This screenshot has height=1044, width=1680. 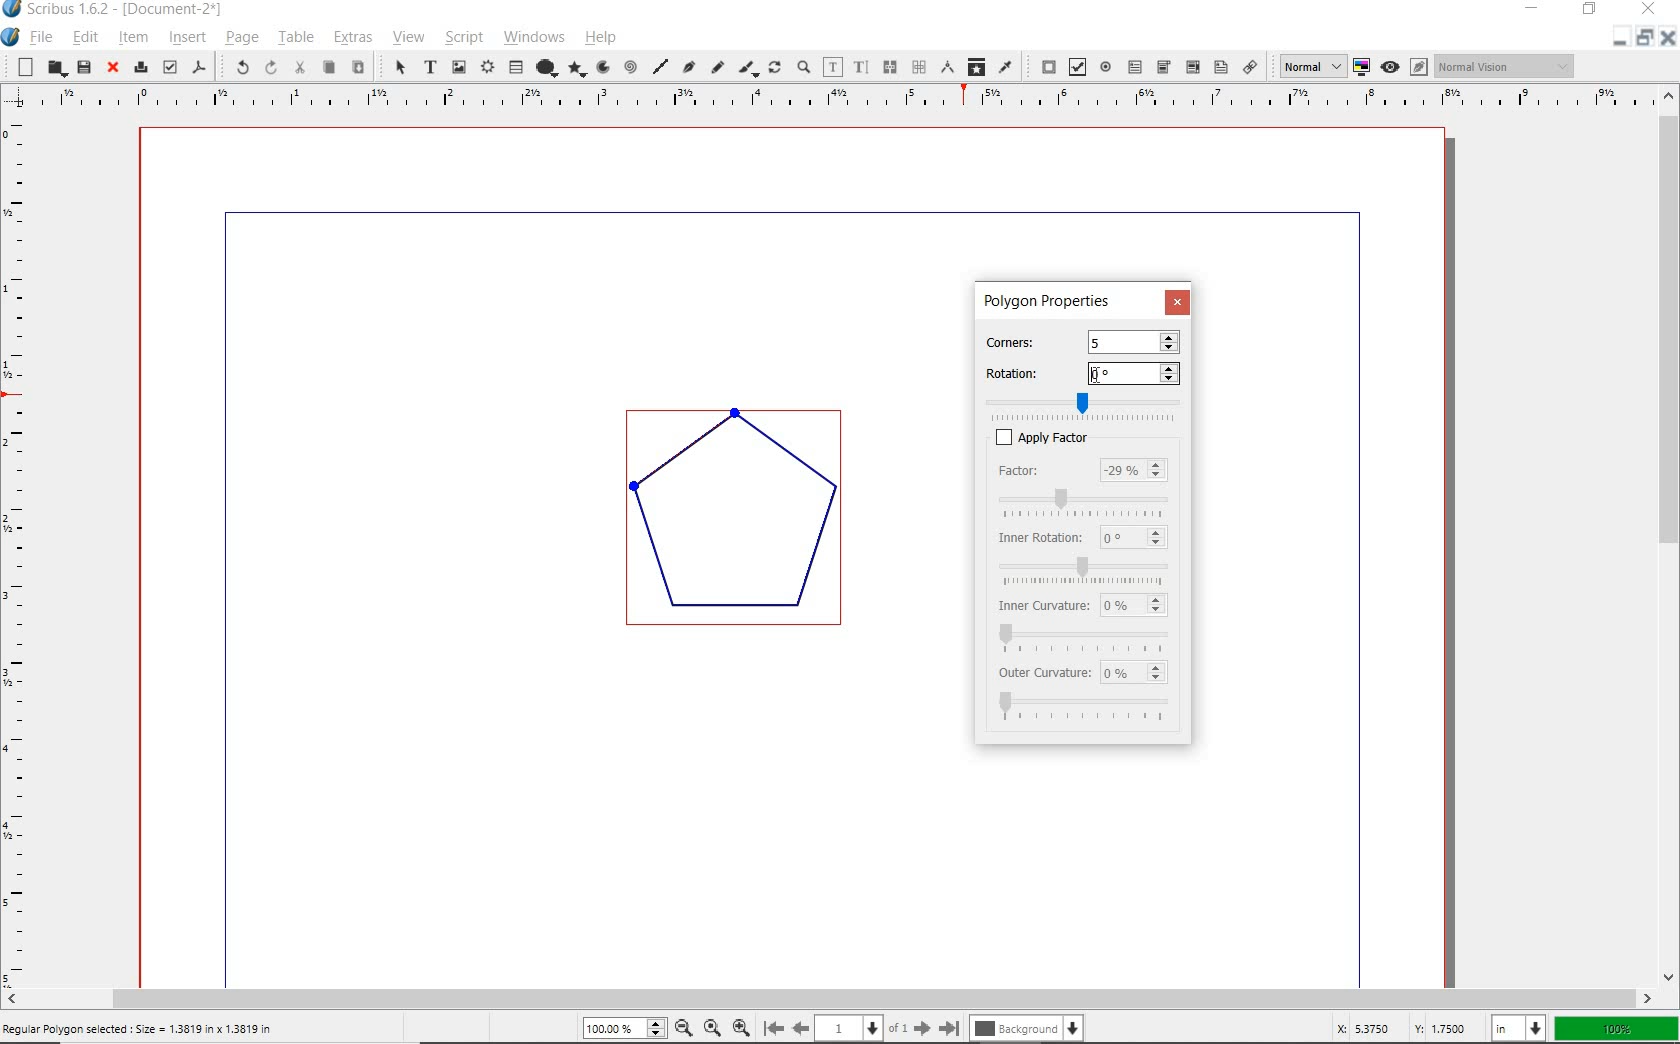 What do you see at coordinates (186, 37) in the screenshot?
I see `insert` at bounding box center [186, 37].